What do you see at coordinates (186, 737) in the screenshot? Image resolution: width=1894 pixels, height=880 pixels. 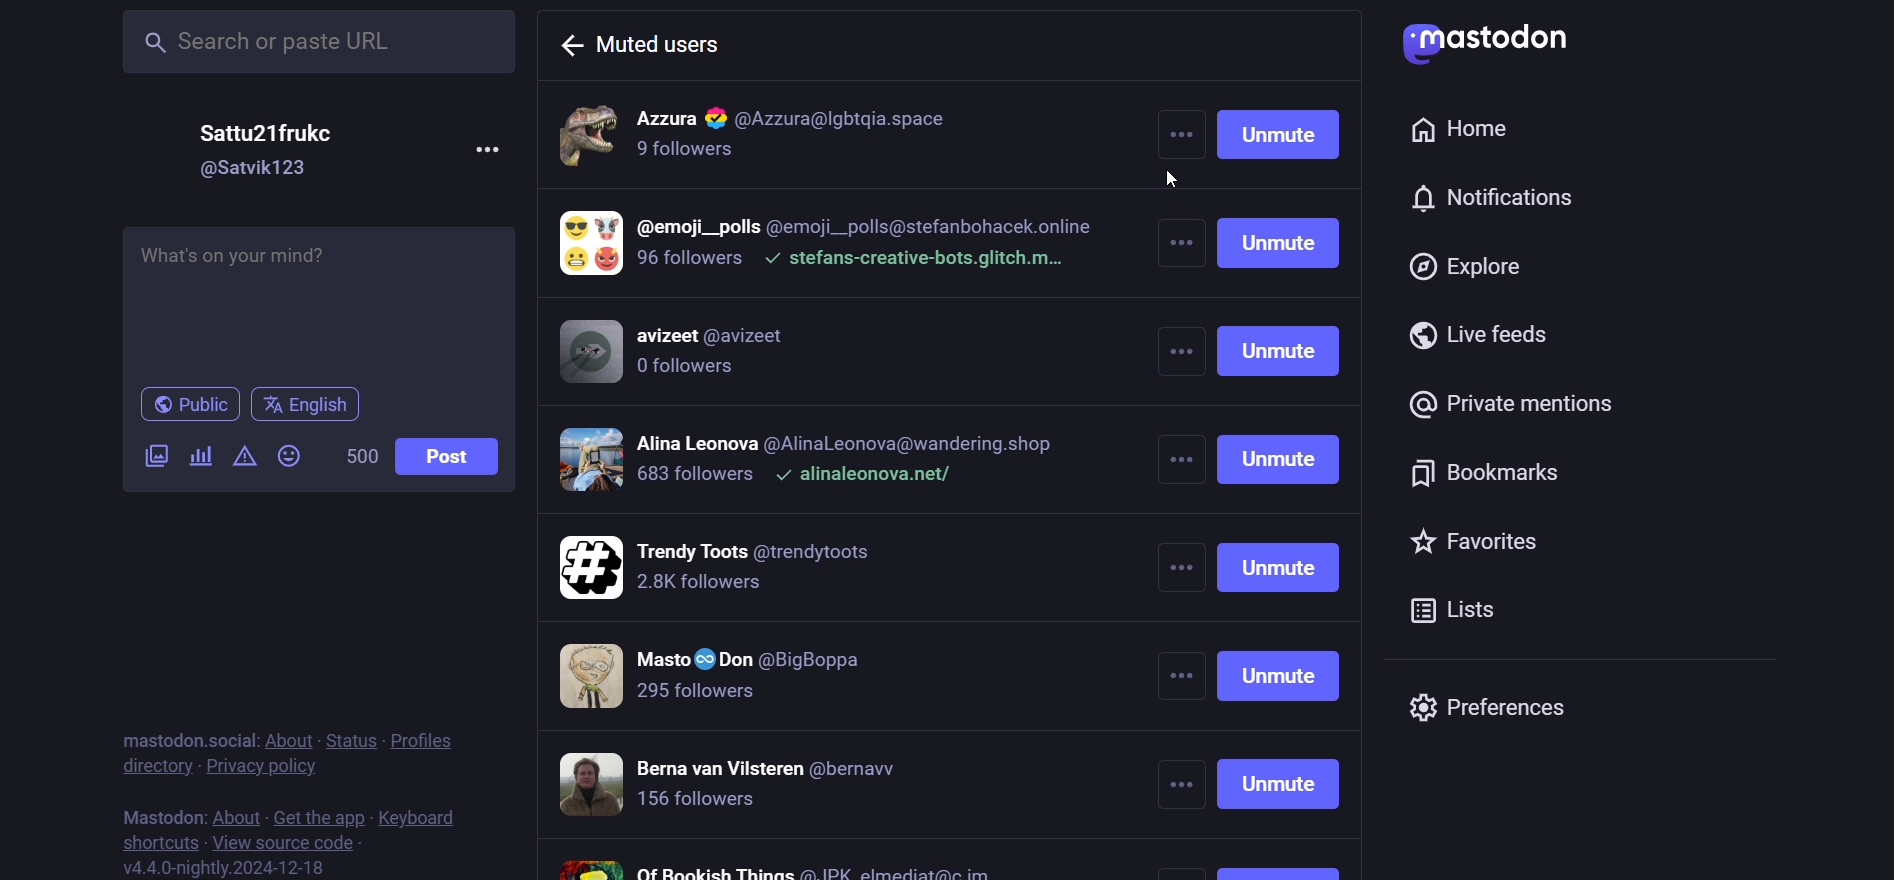 I see `mastodon social` at bounding box center [186, 737].